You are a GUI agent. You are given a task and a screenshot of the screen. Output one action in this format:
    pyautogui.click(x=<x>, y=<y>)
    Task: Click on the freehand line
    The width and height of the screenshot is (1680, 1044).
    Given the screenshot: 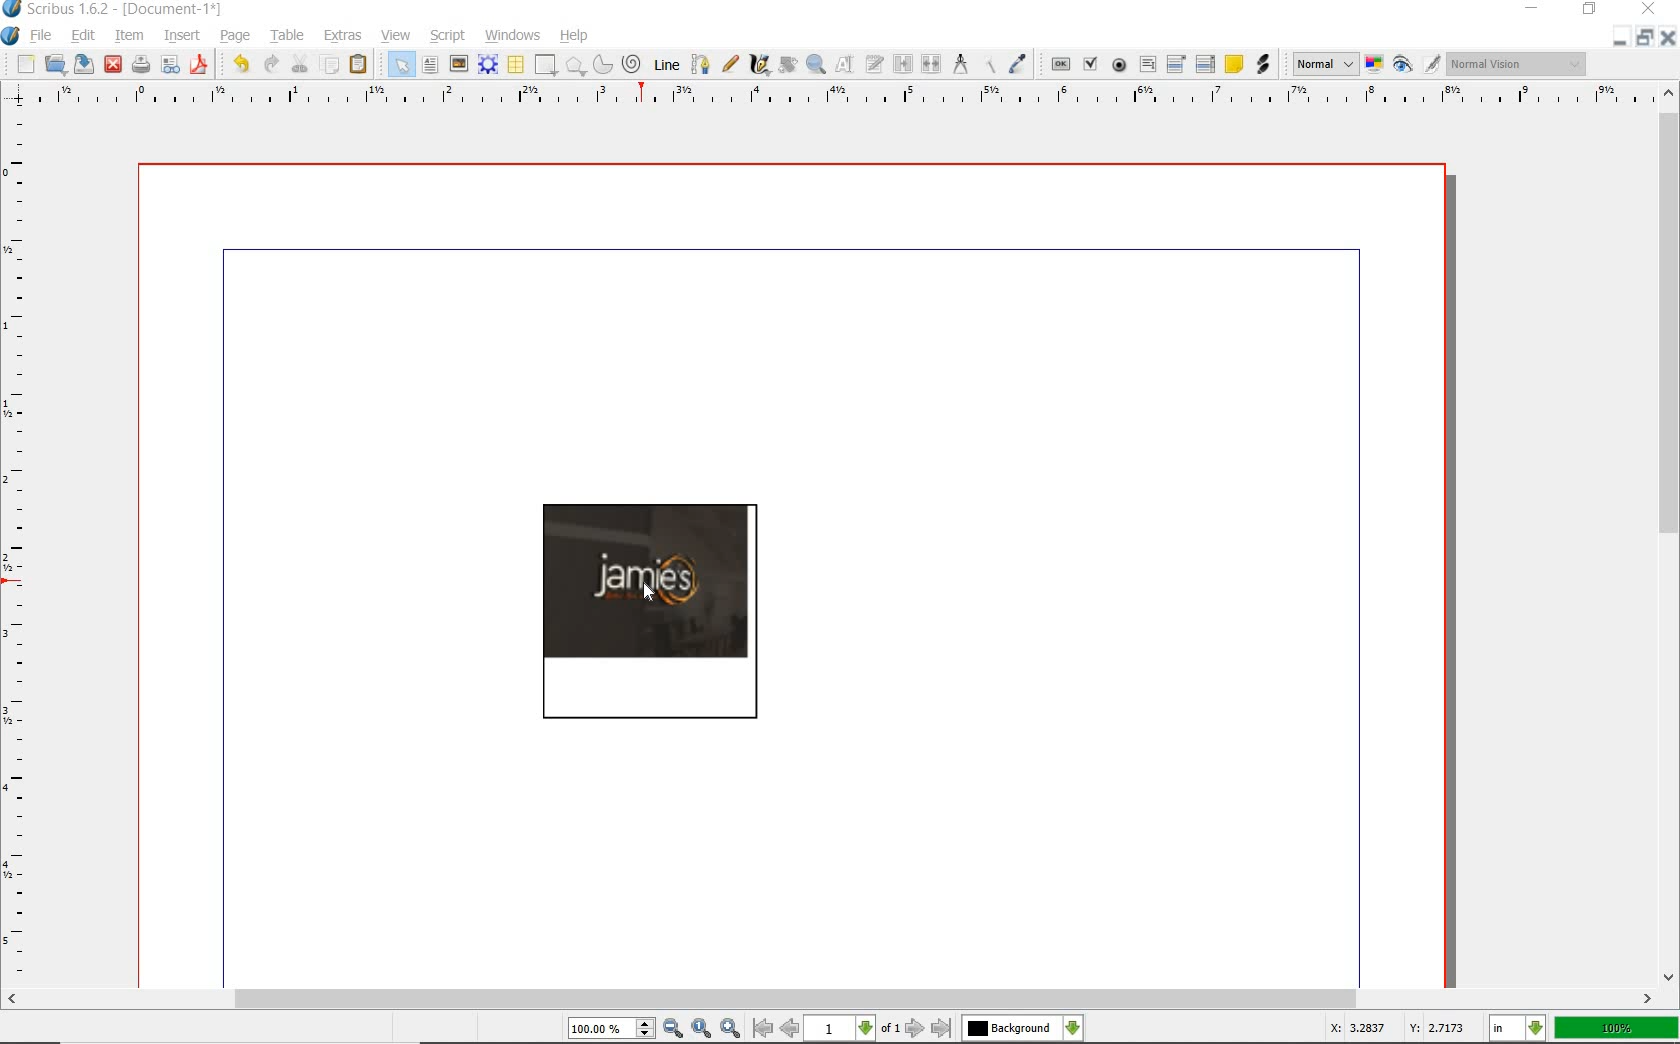 What is the action you would take?
    pyautogui.click(x=729, y=66)
    